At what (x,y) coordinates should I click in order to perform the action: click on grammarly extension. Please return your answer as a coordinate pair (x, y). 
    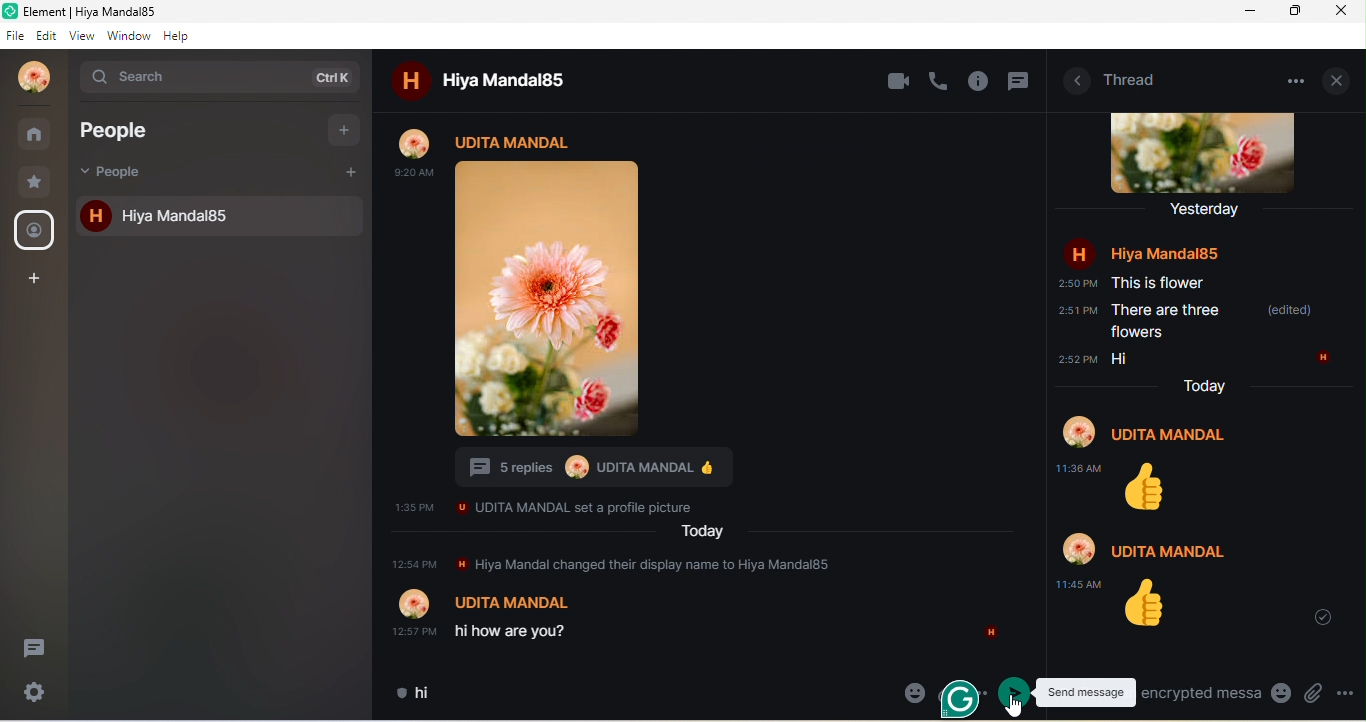
    Looking at the image, I should click on (960, 701).